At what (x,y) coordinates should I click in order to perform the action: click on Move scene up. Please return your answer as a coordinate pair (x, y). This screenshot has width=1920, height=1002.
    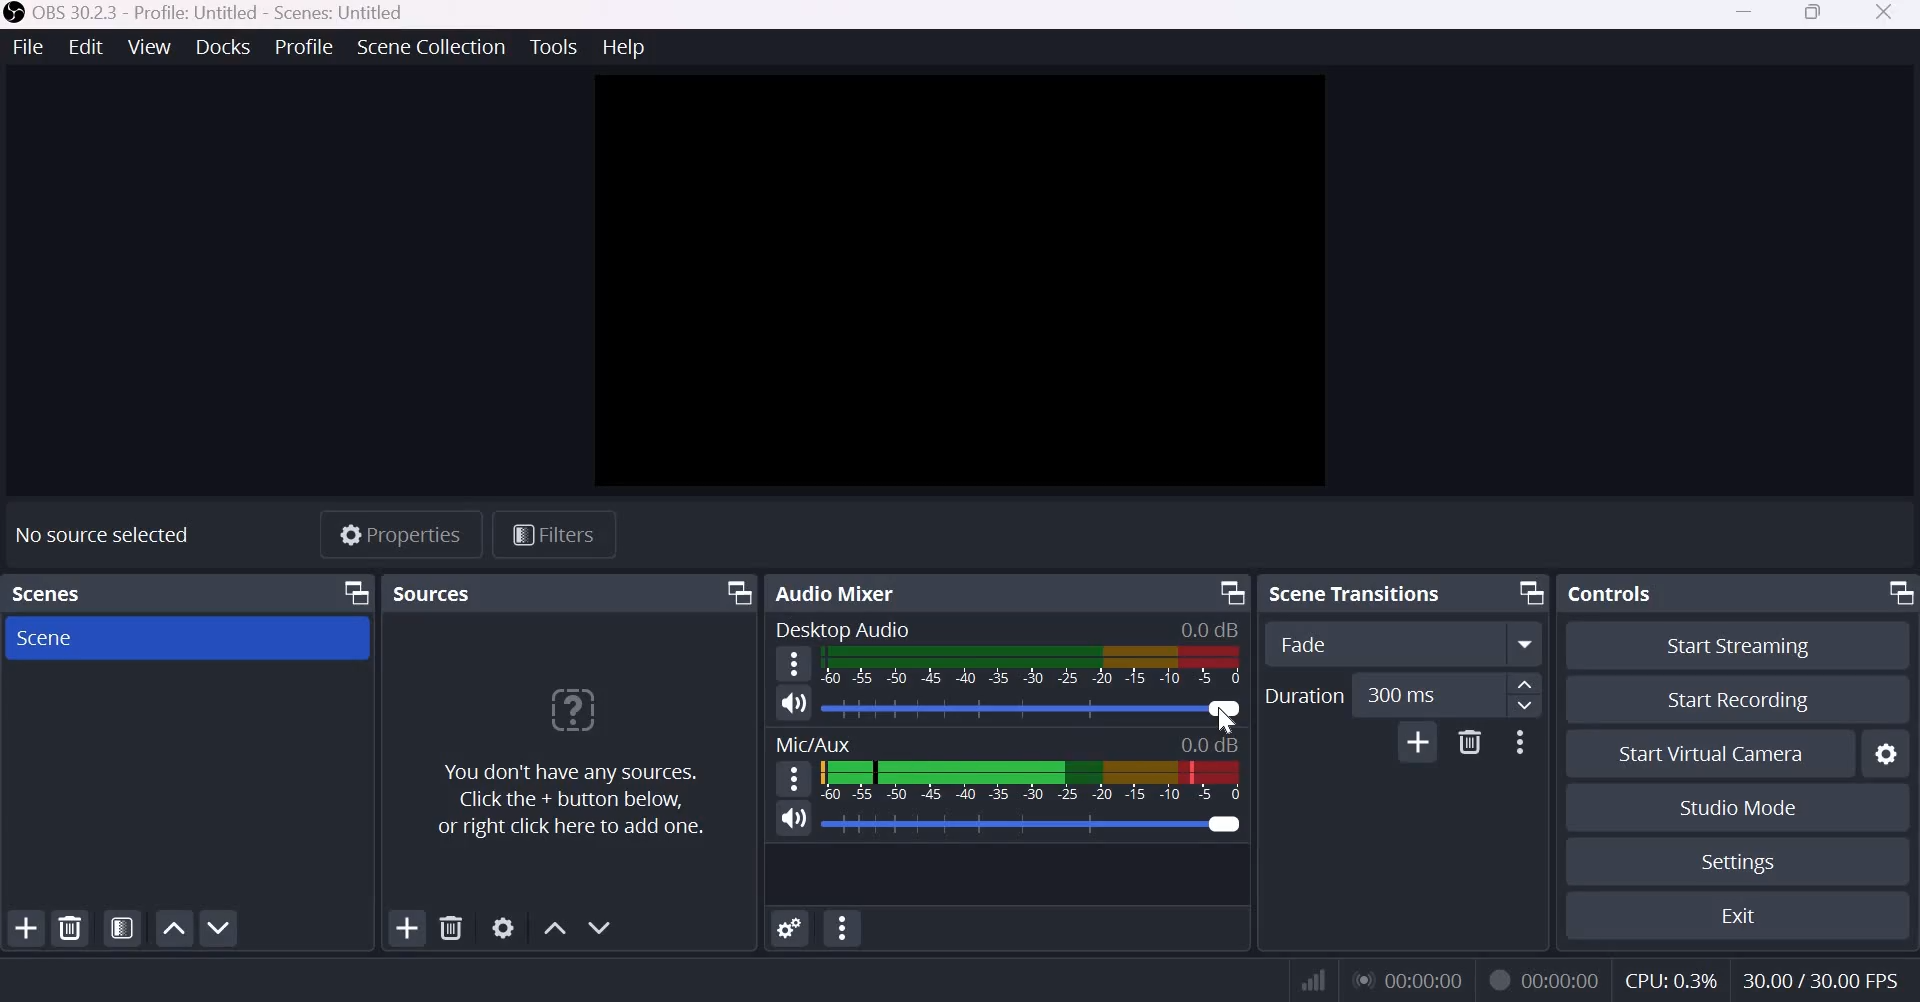
    Looking at the image, I should click on (174, 928).